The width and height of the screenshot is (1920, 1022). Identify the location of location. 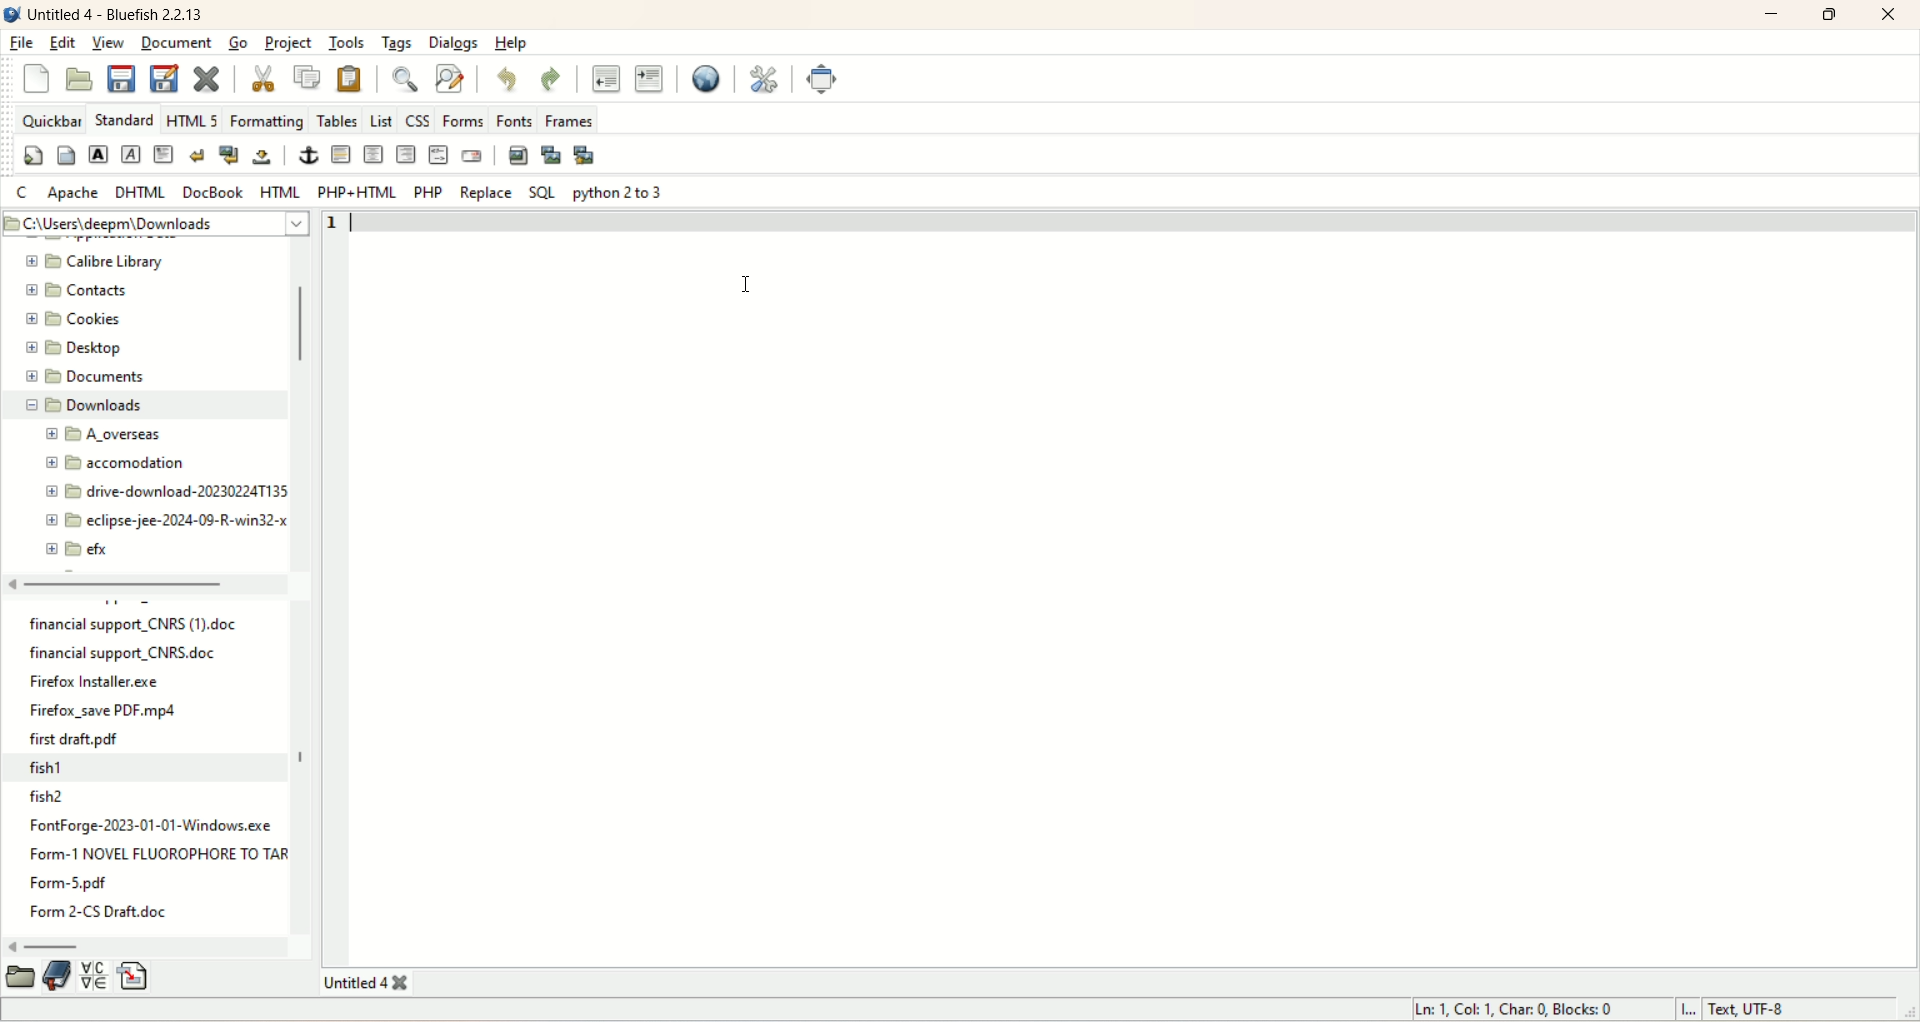
(158, 225).